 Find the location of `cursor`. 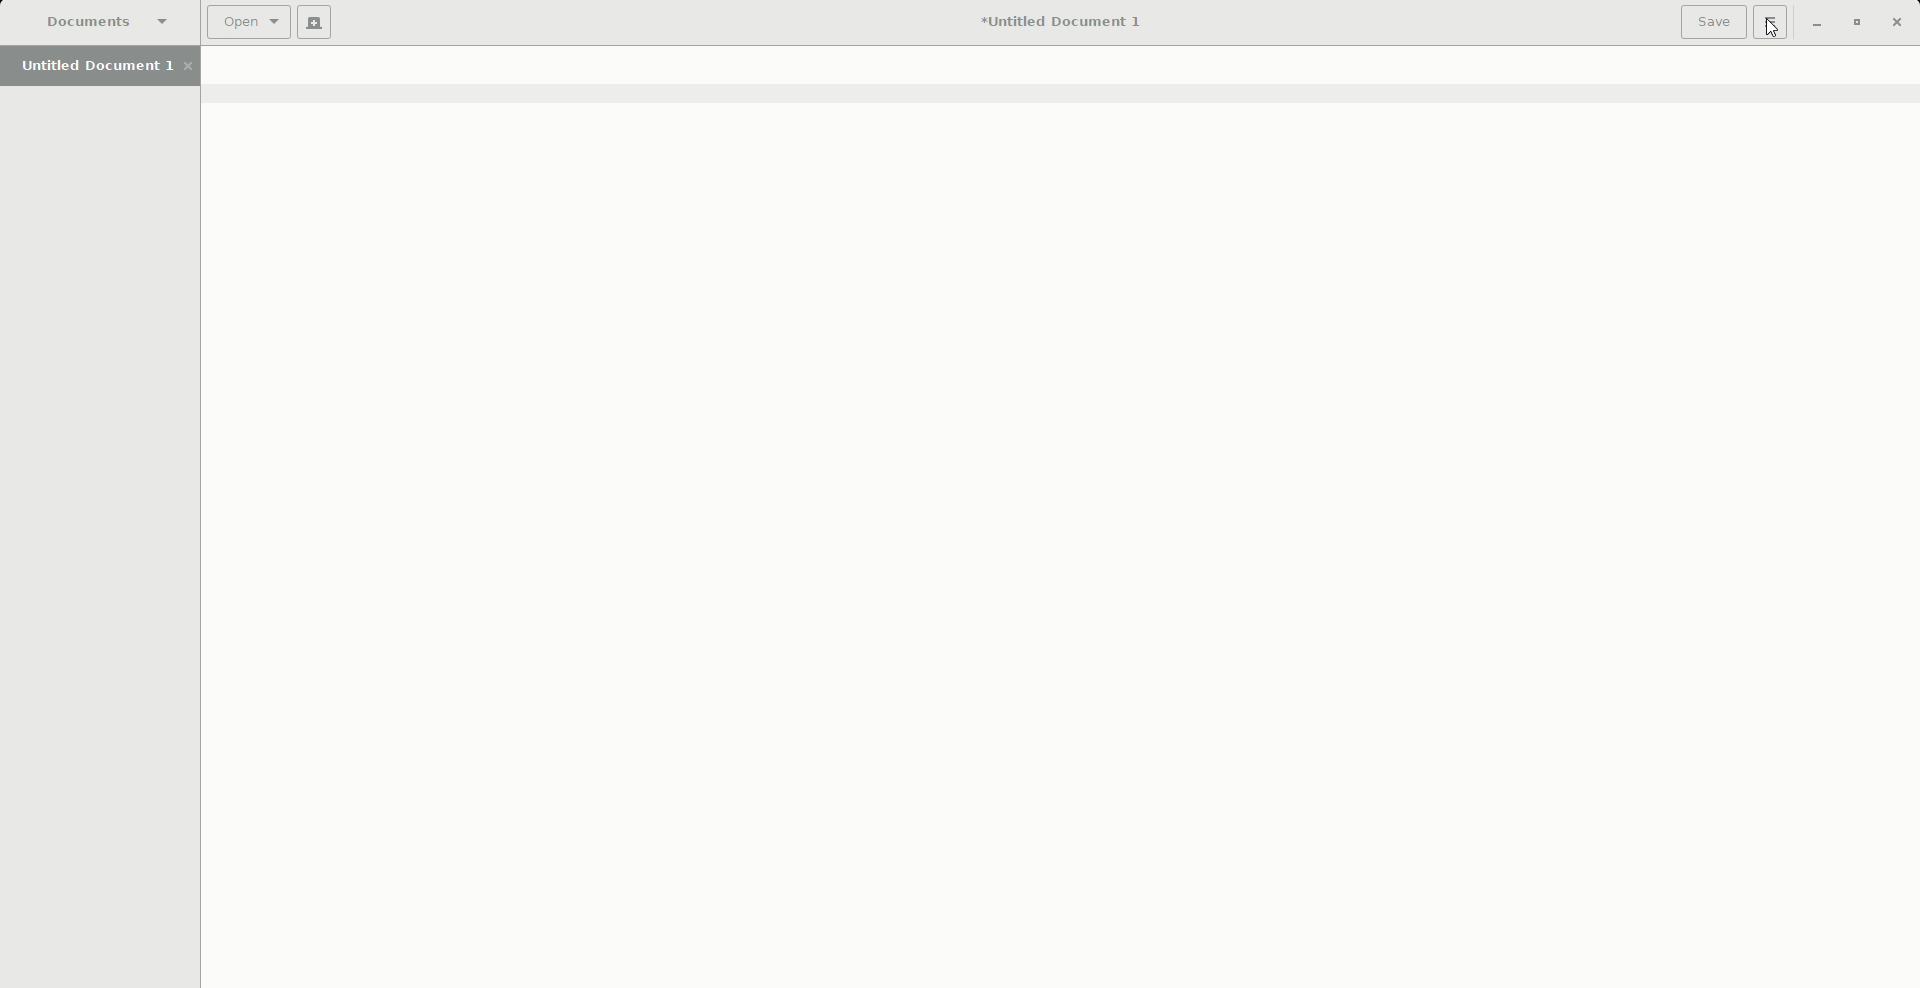

cursor is located at coordinates (1774, 37).